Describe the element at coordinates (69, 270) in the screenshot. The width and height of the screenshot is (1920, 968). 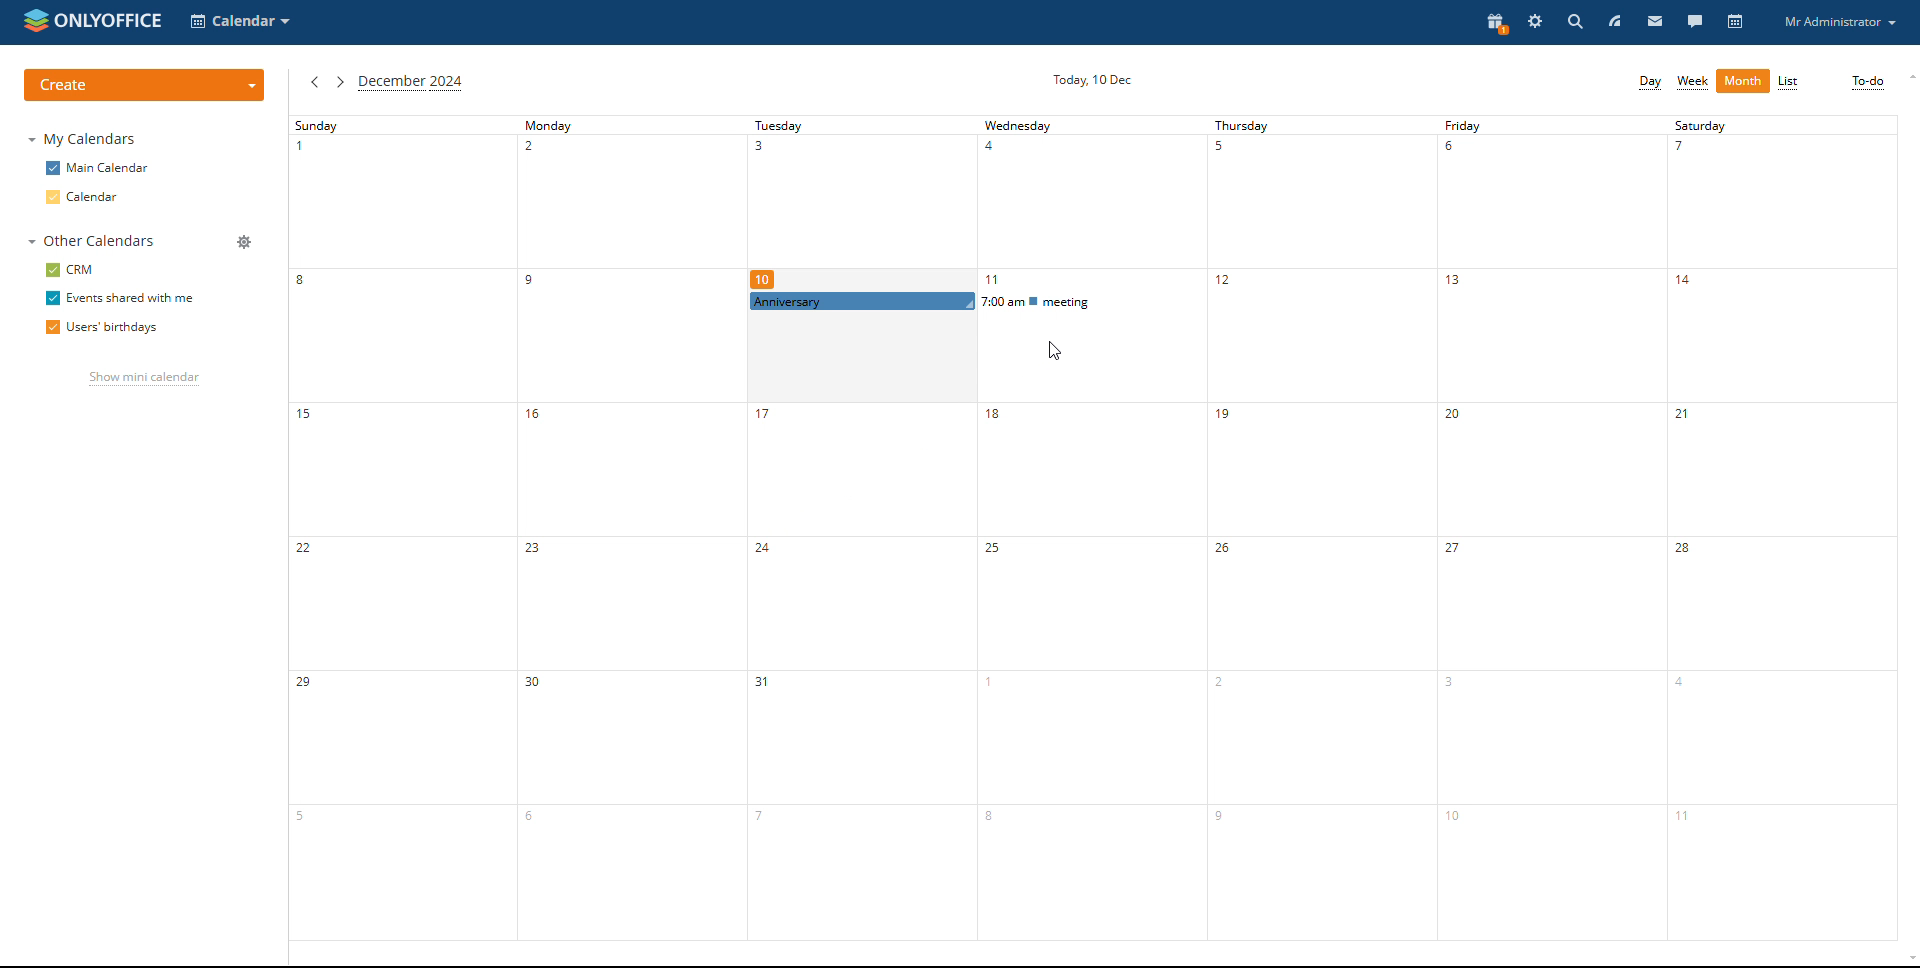
I see `crm` at that location.